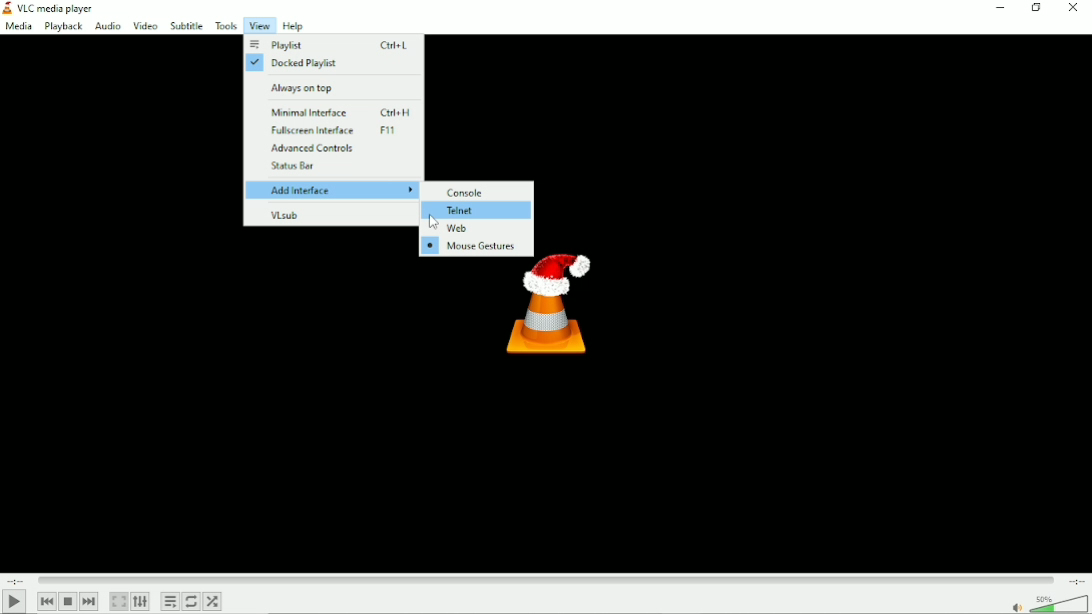  I want to click on Subtitle, so click(186, 26).